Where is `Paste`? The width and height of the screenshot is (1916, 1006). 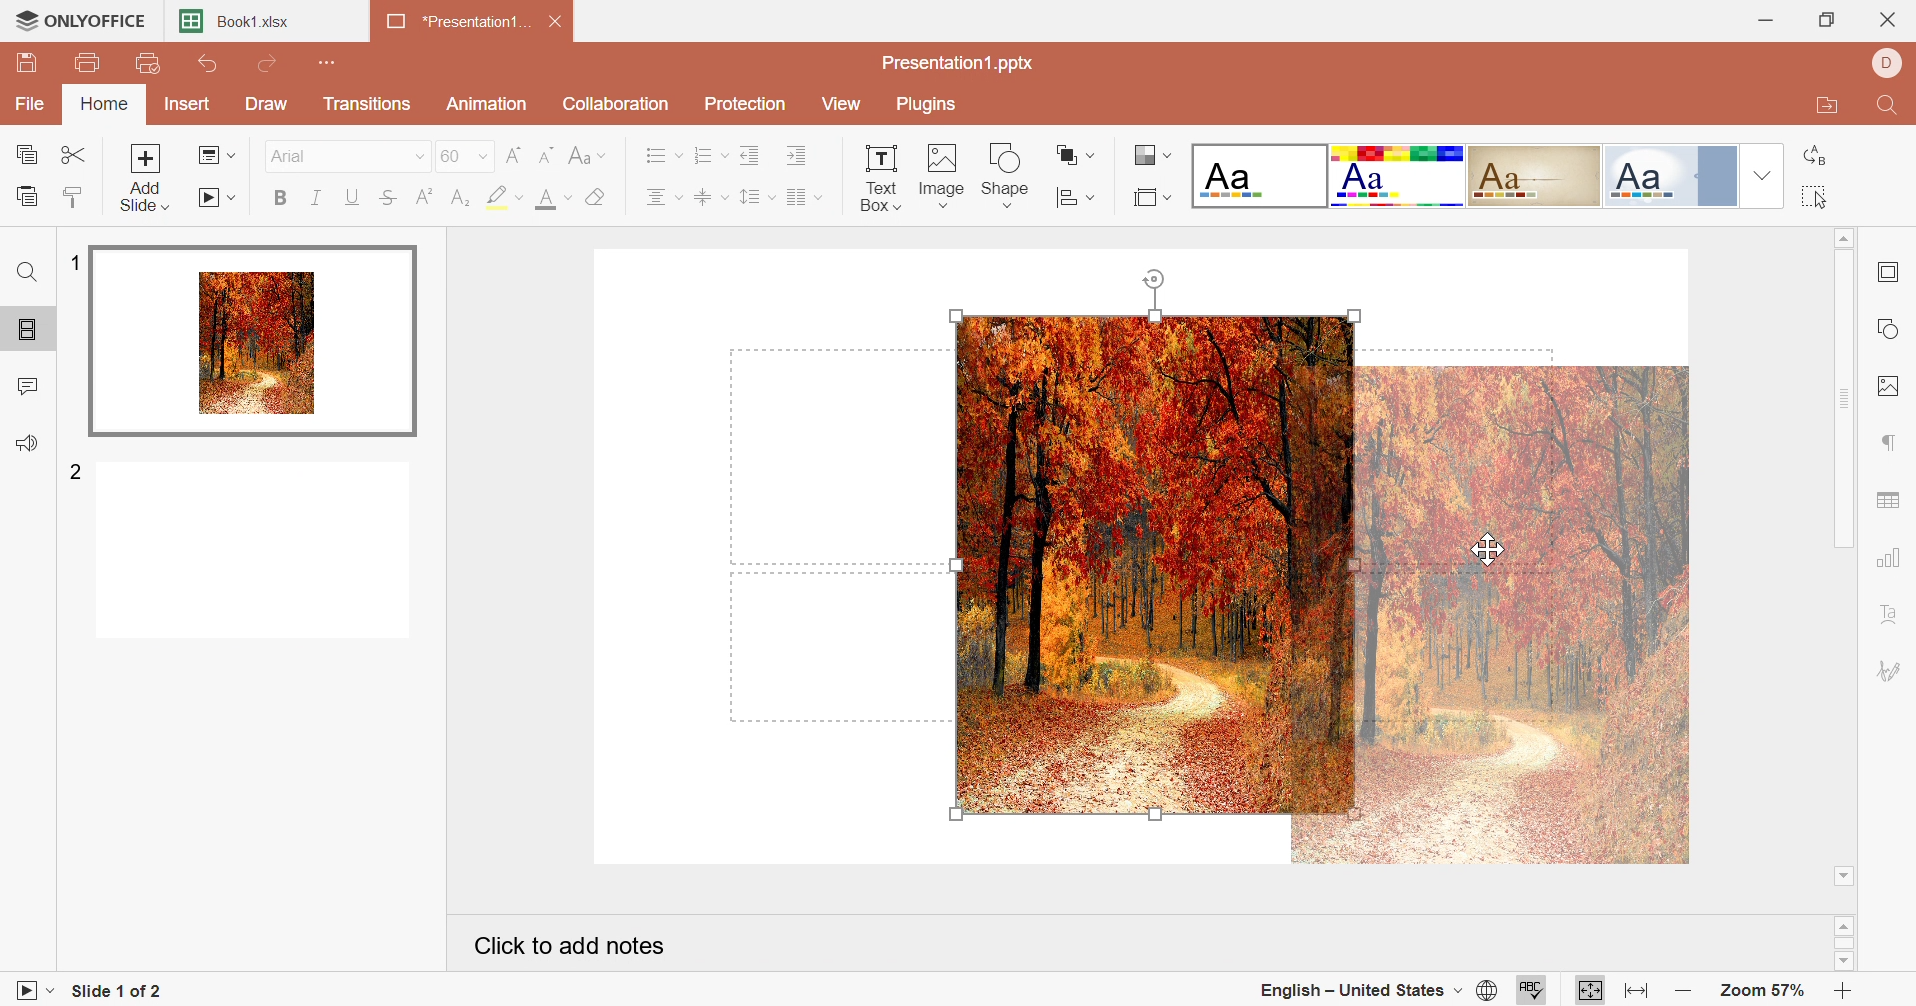
Paste is located at coordinates (29, 195).